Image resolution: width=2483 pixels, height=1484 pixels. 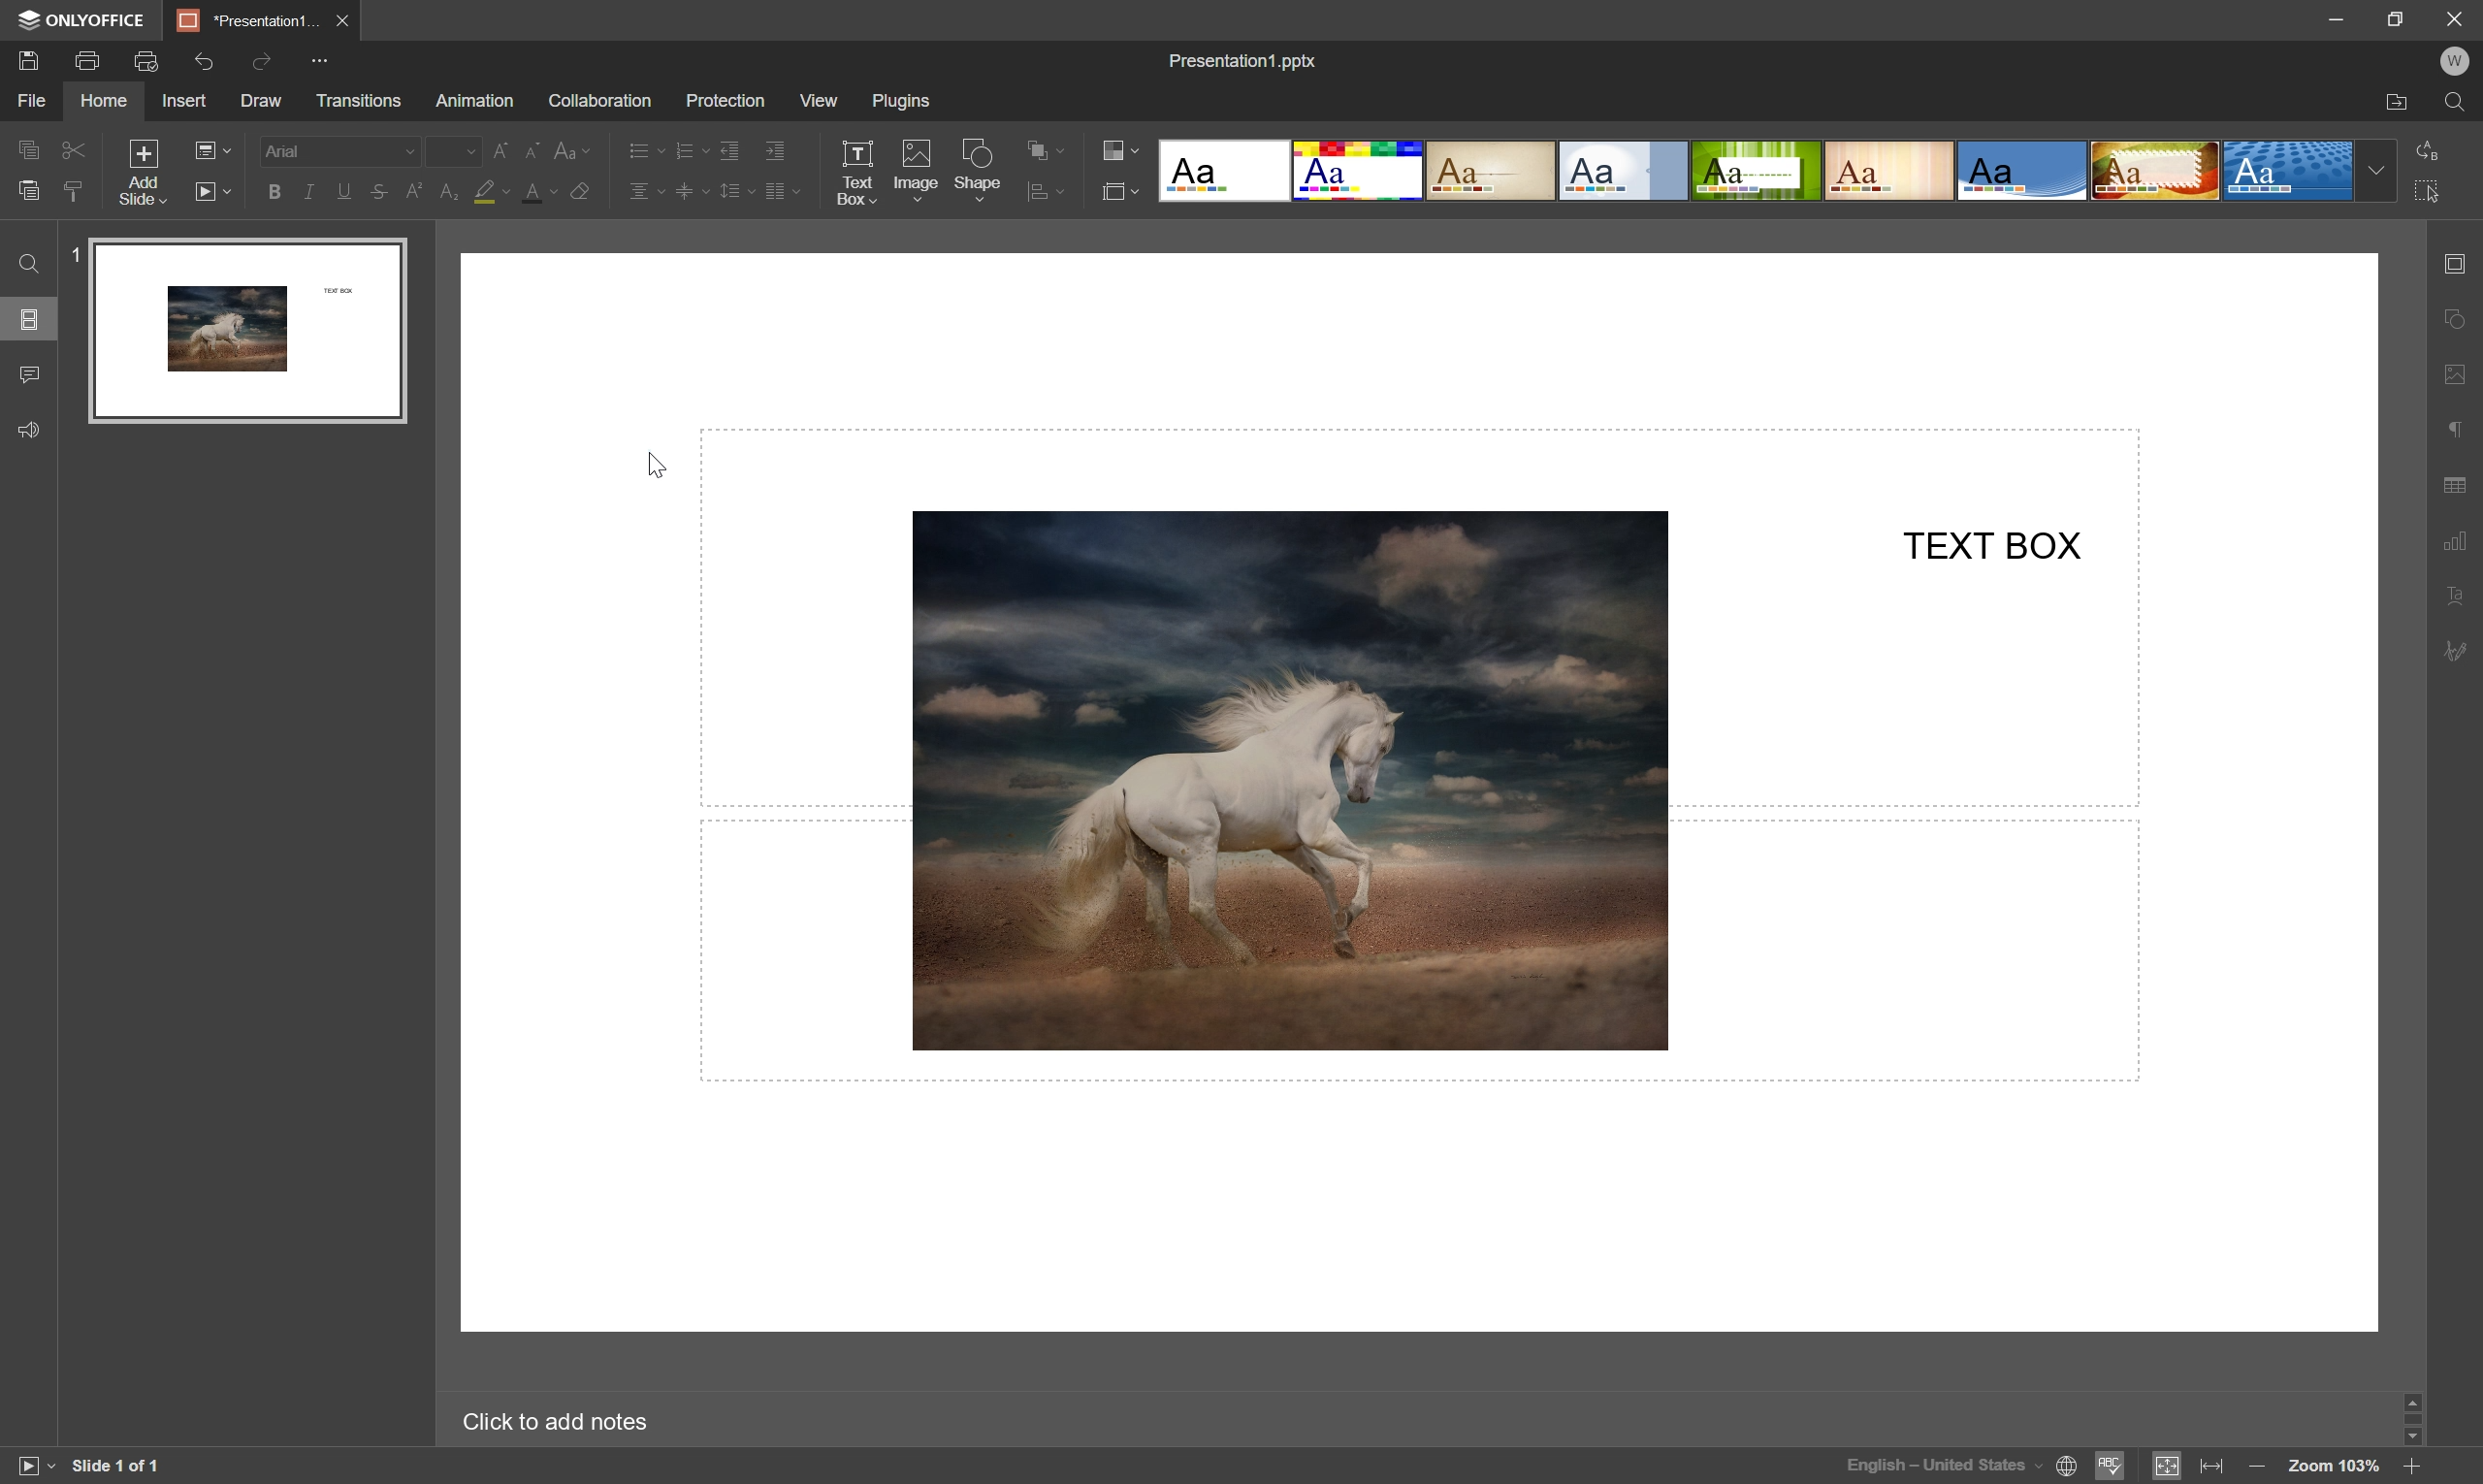 What do you see at coordinates (532, 148) in the screenshot?
I see `decrement font size` at bounding box center [532, 148].